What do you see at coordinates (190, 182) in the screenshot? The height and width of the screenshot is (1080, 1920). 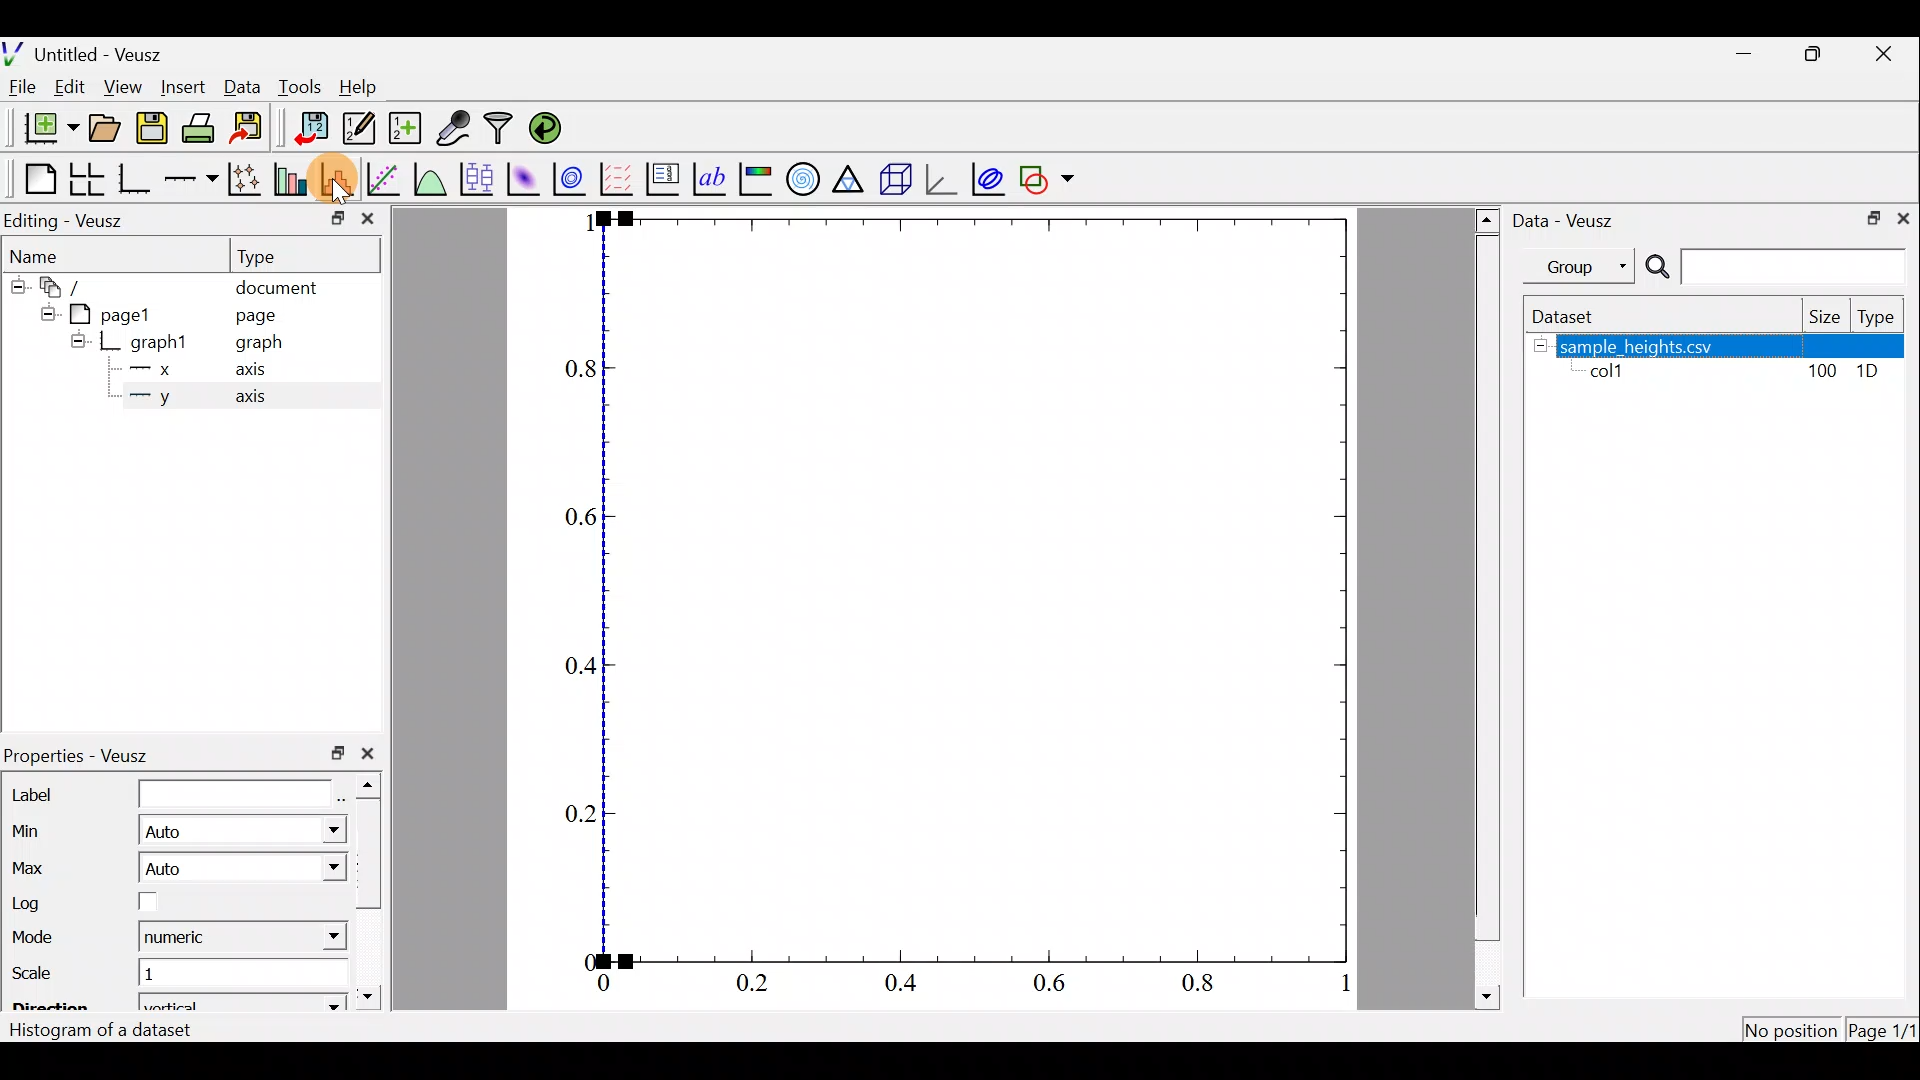 I see `add an axis to the plot` at bounding box center [190, 182].